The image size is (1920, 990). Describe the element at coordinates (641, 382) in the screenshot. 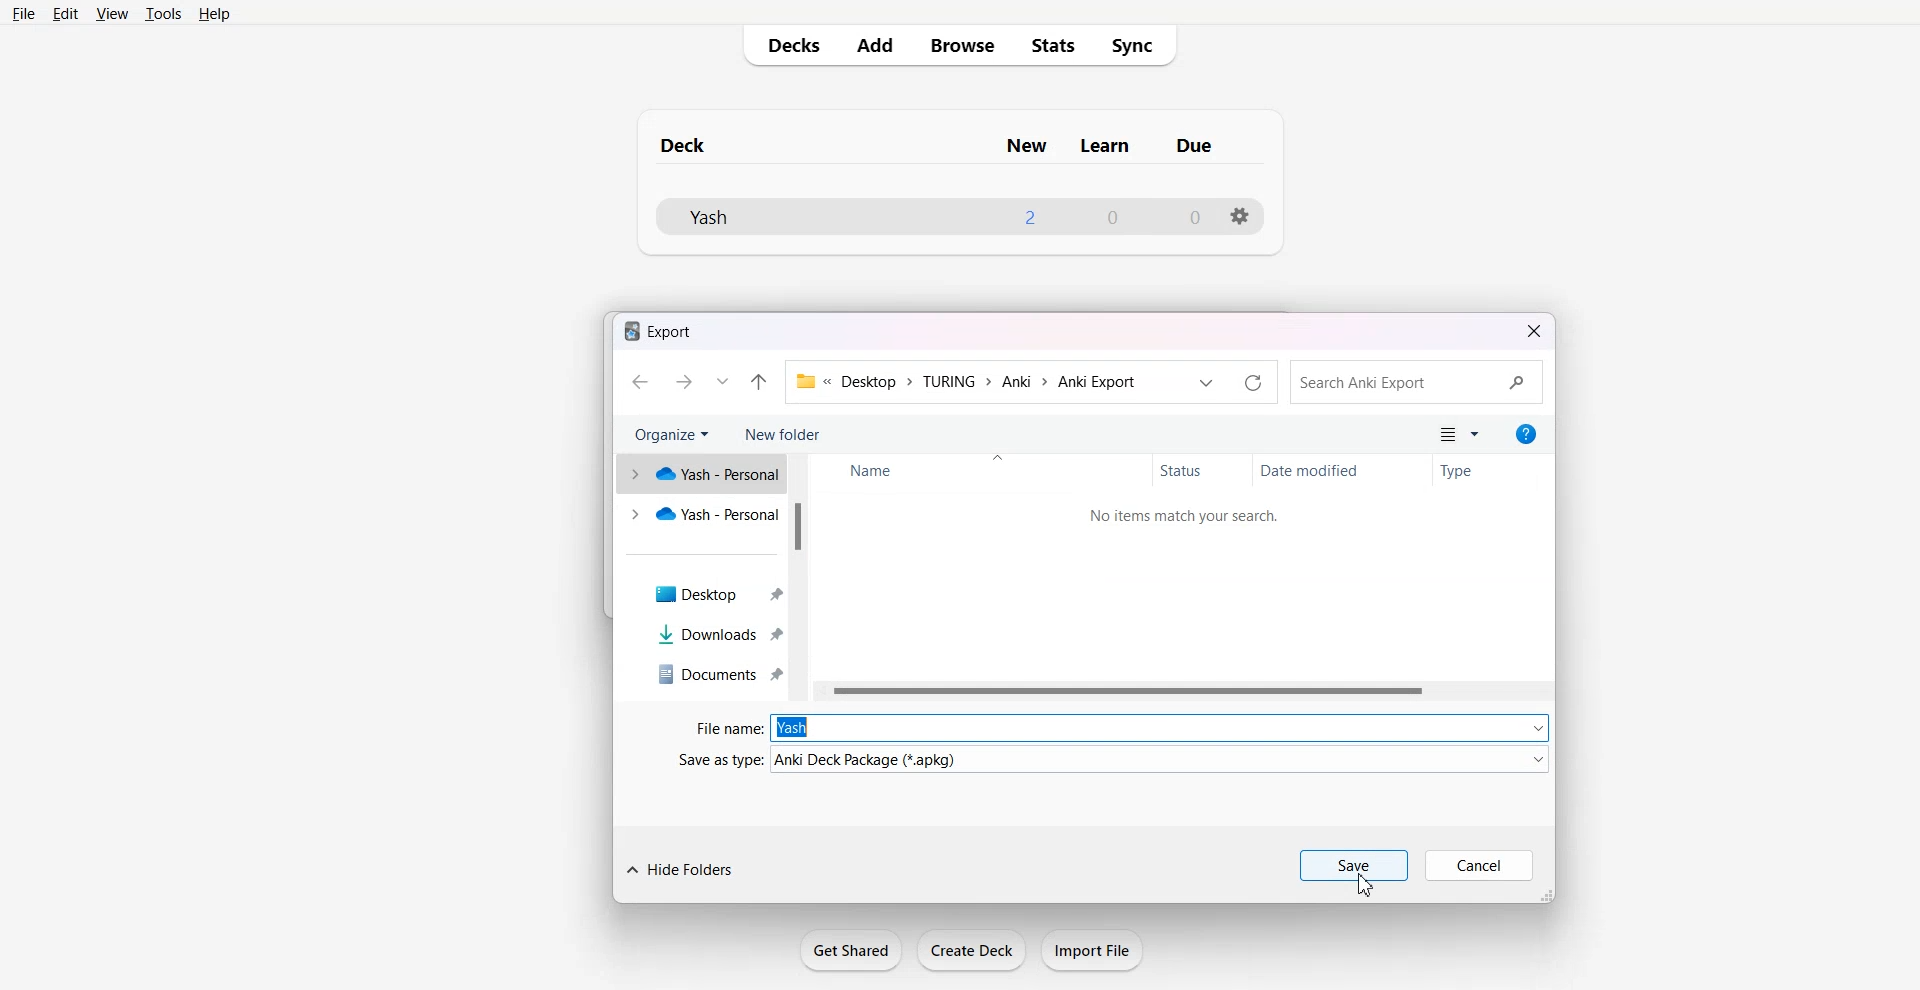

I see `Go Back` at that location.